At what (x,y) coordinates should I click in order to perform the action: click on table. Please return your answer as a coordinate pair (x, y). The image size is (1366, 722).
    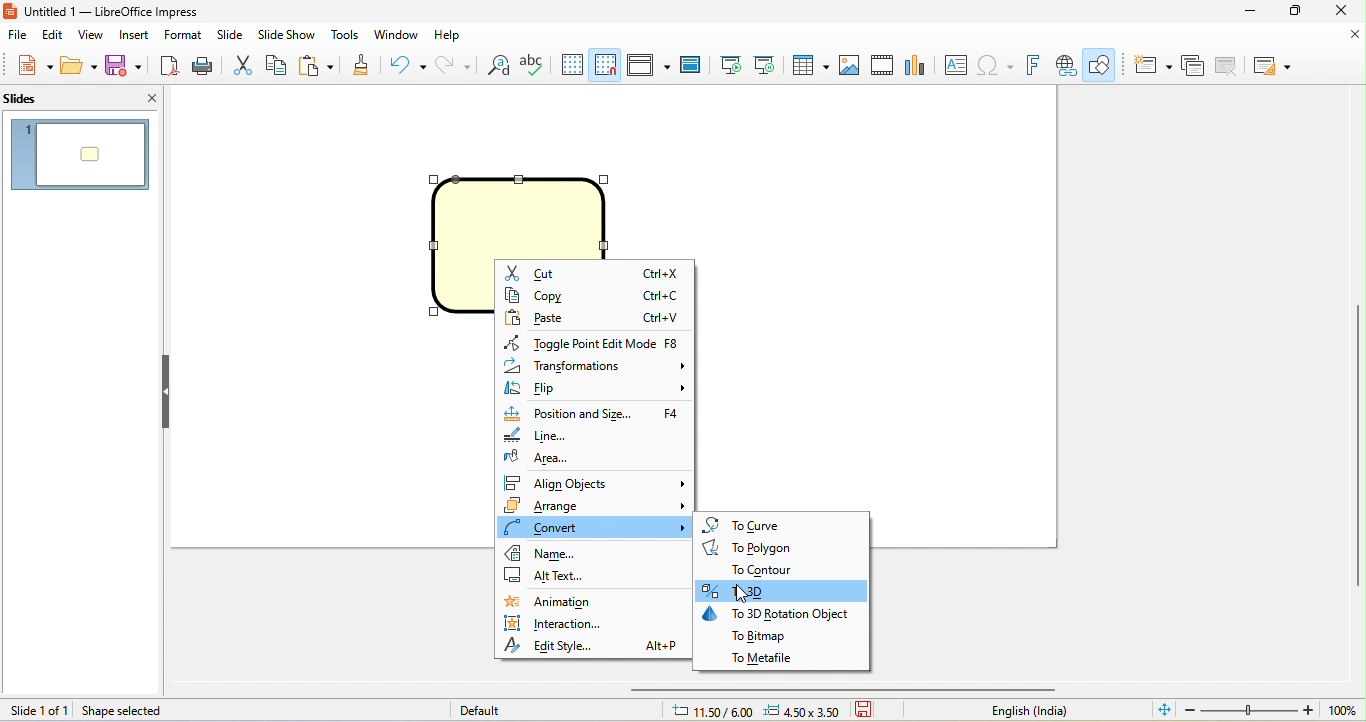
    Looking at the image, I should click on (808, 65).